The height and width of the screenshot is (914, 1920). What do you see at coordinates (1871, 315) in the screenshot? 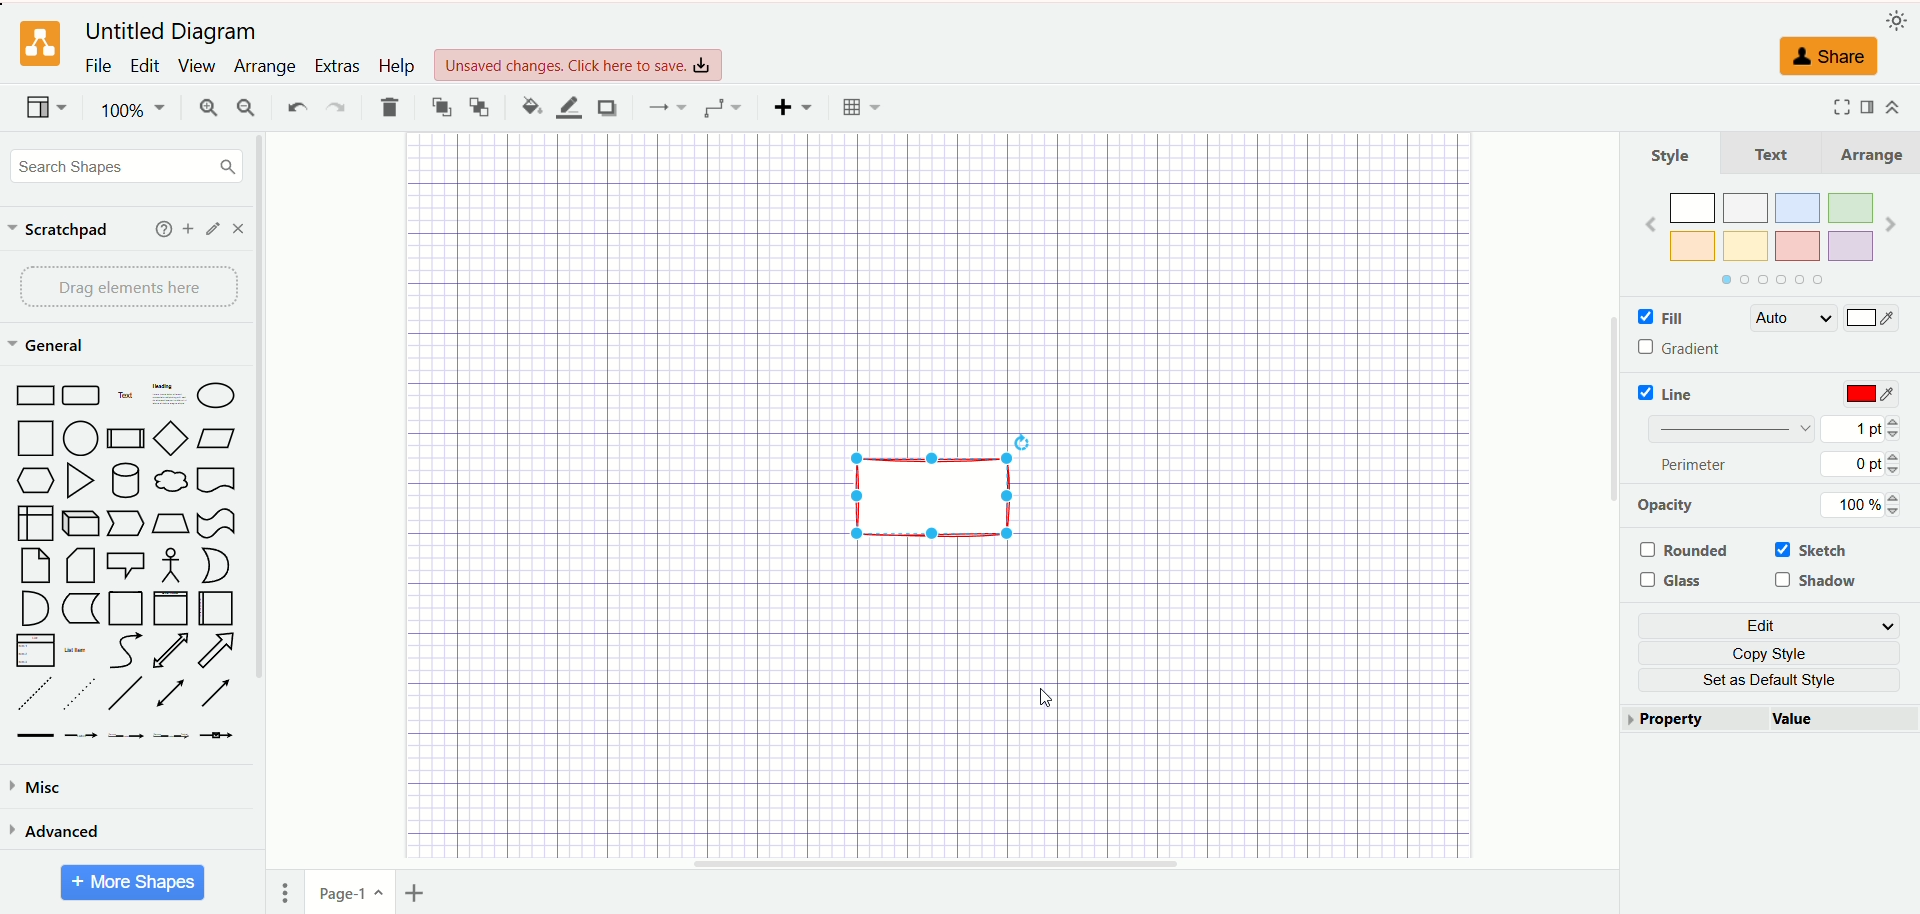
I see `color` at bounding box center [1871, 315].